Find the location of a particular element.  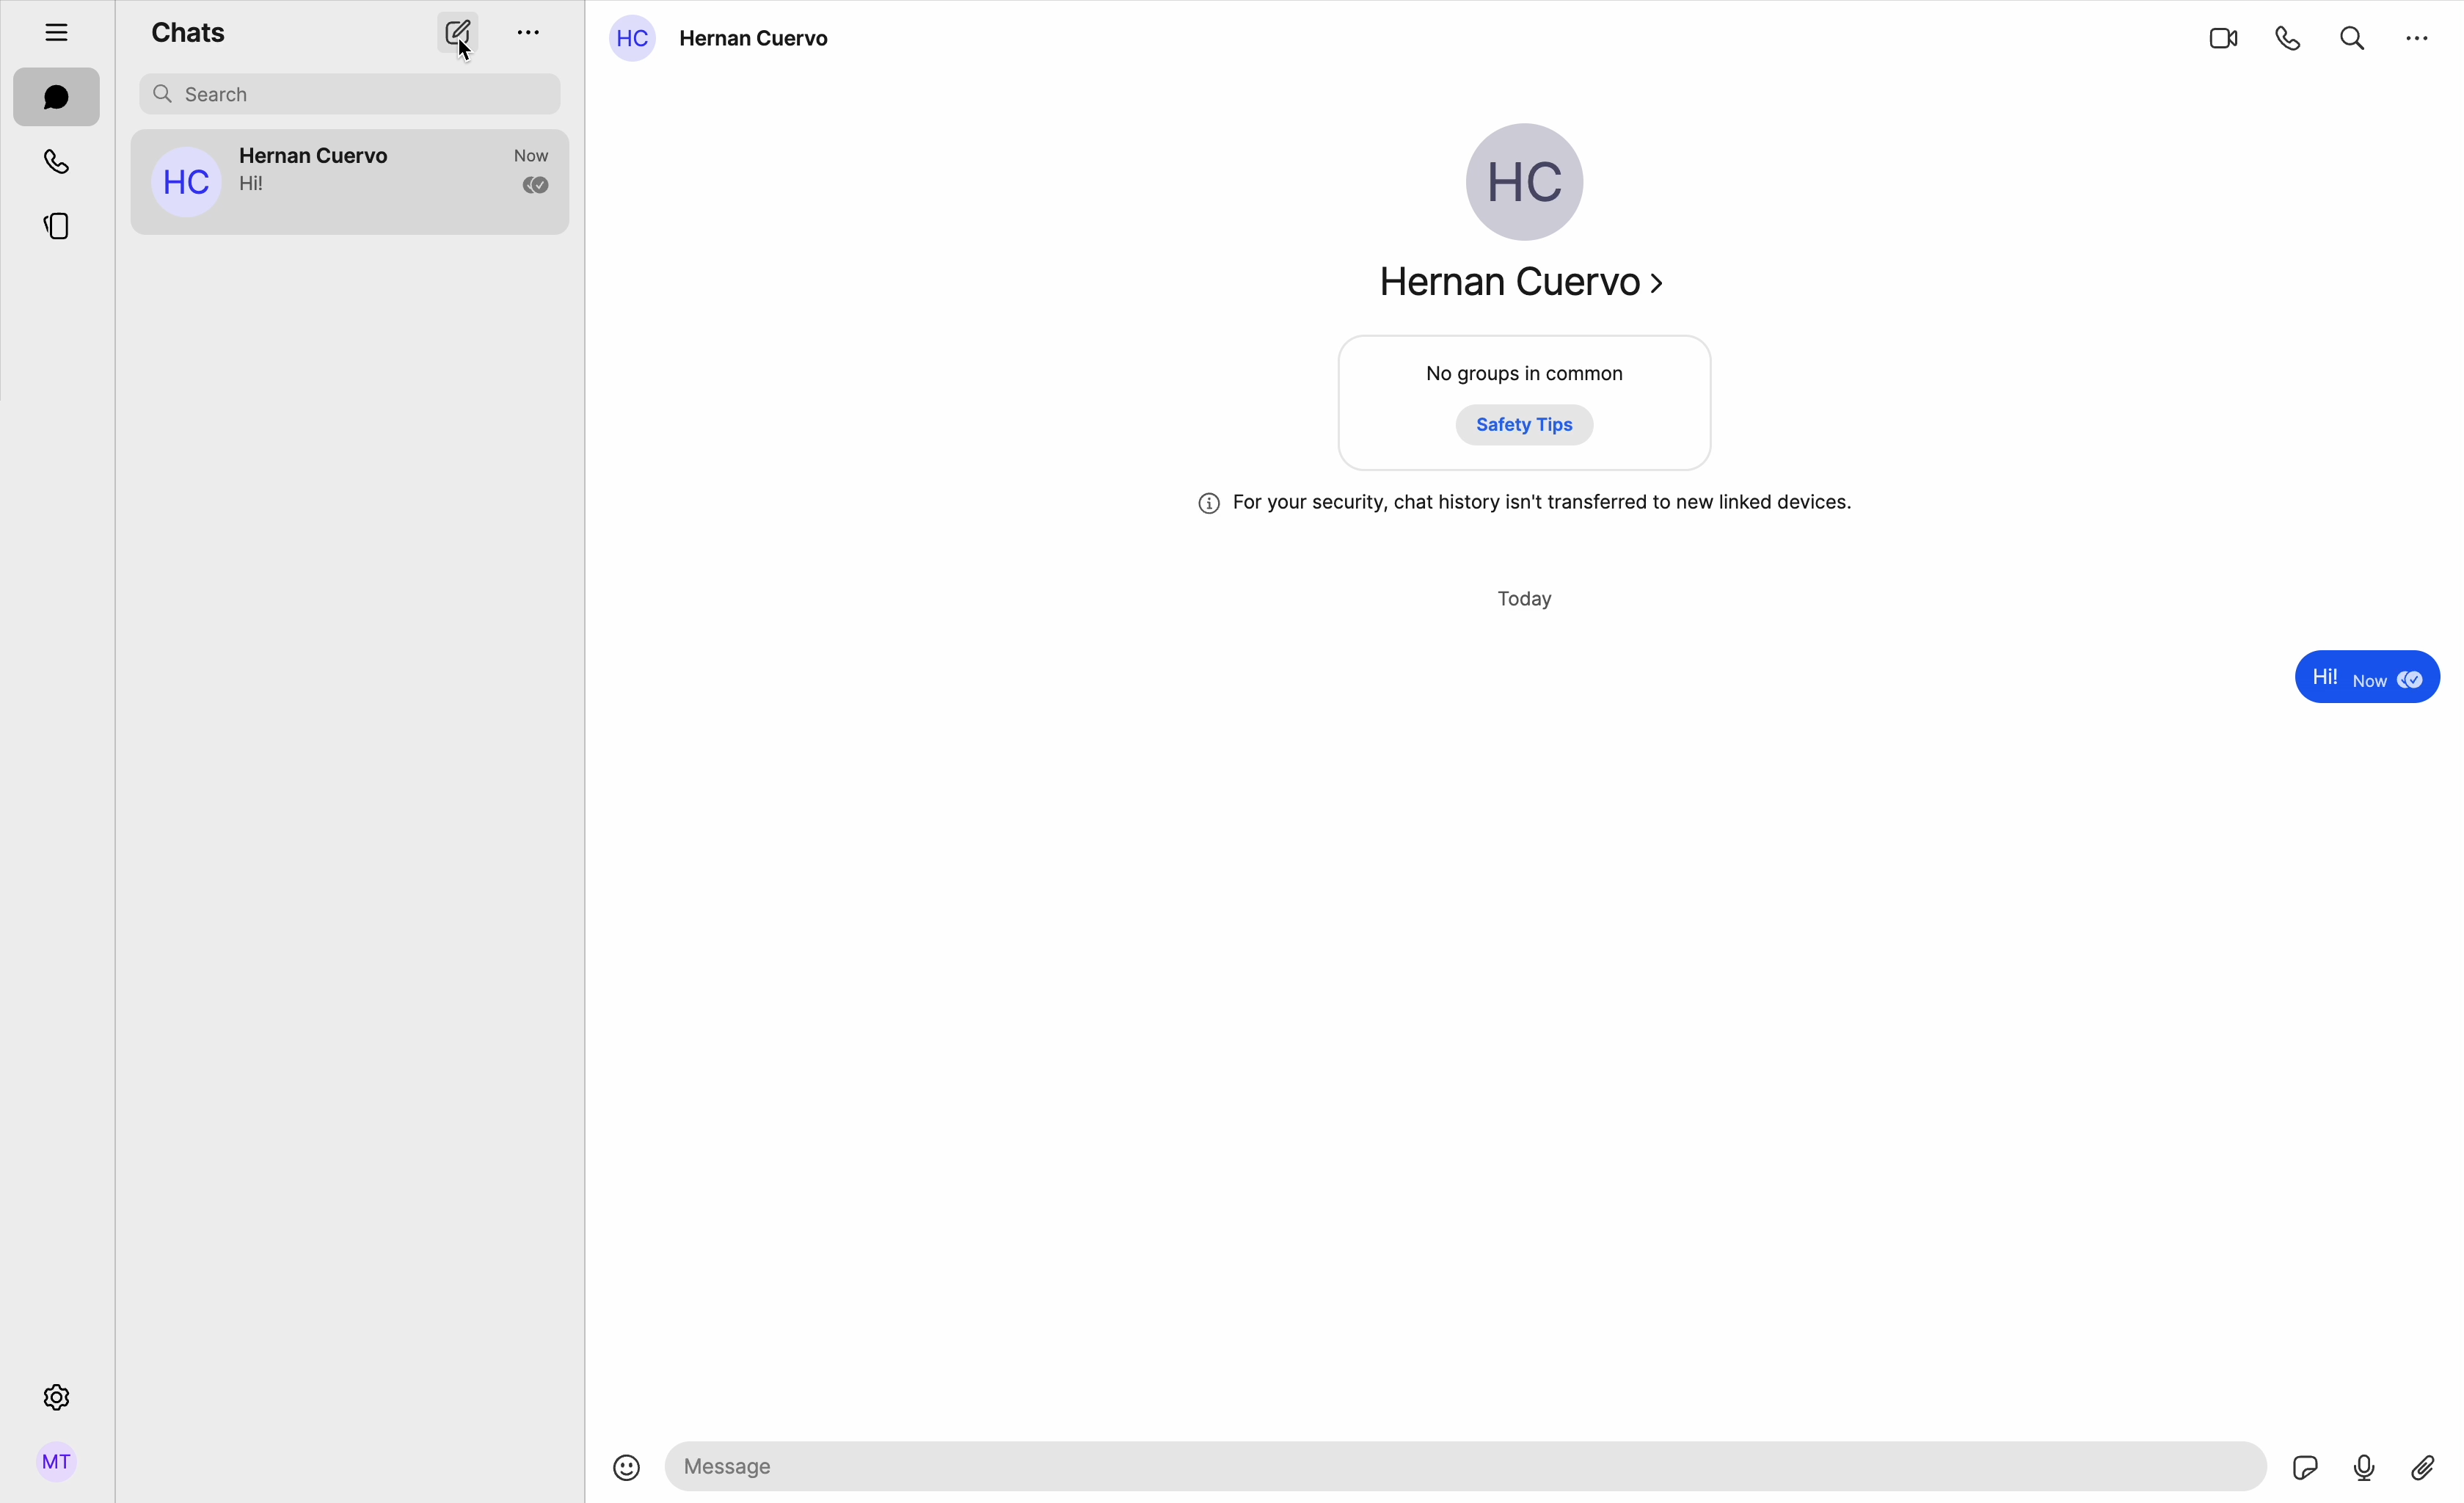

create options is located at coordinates (462, 33).